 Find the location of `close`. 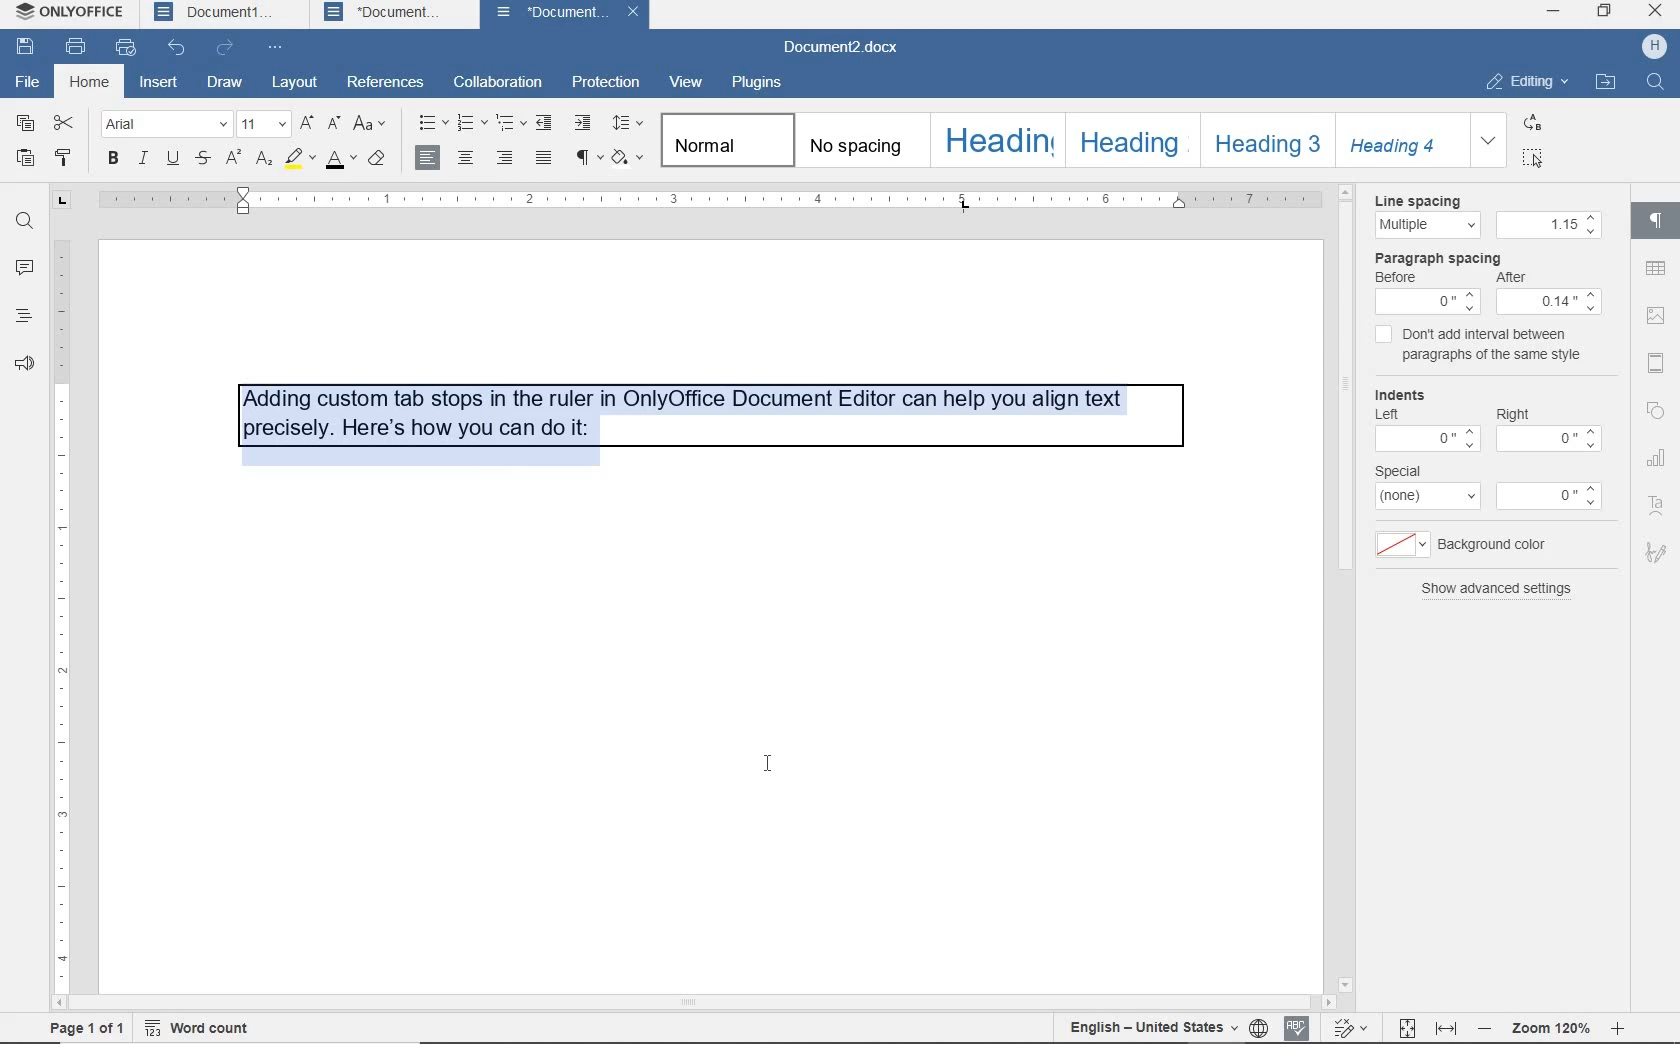

close is located at coordinates (1655, 12).